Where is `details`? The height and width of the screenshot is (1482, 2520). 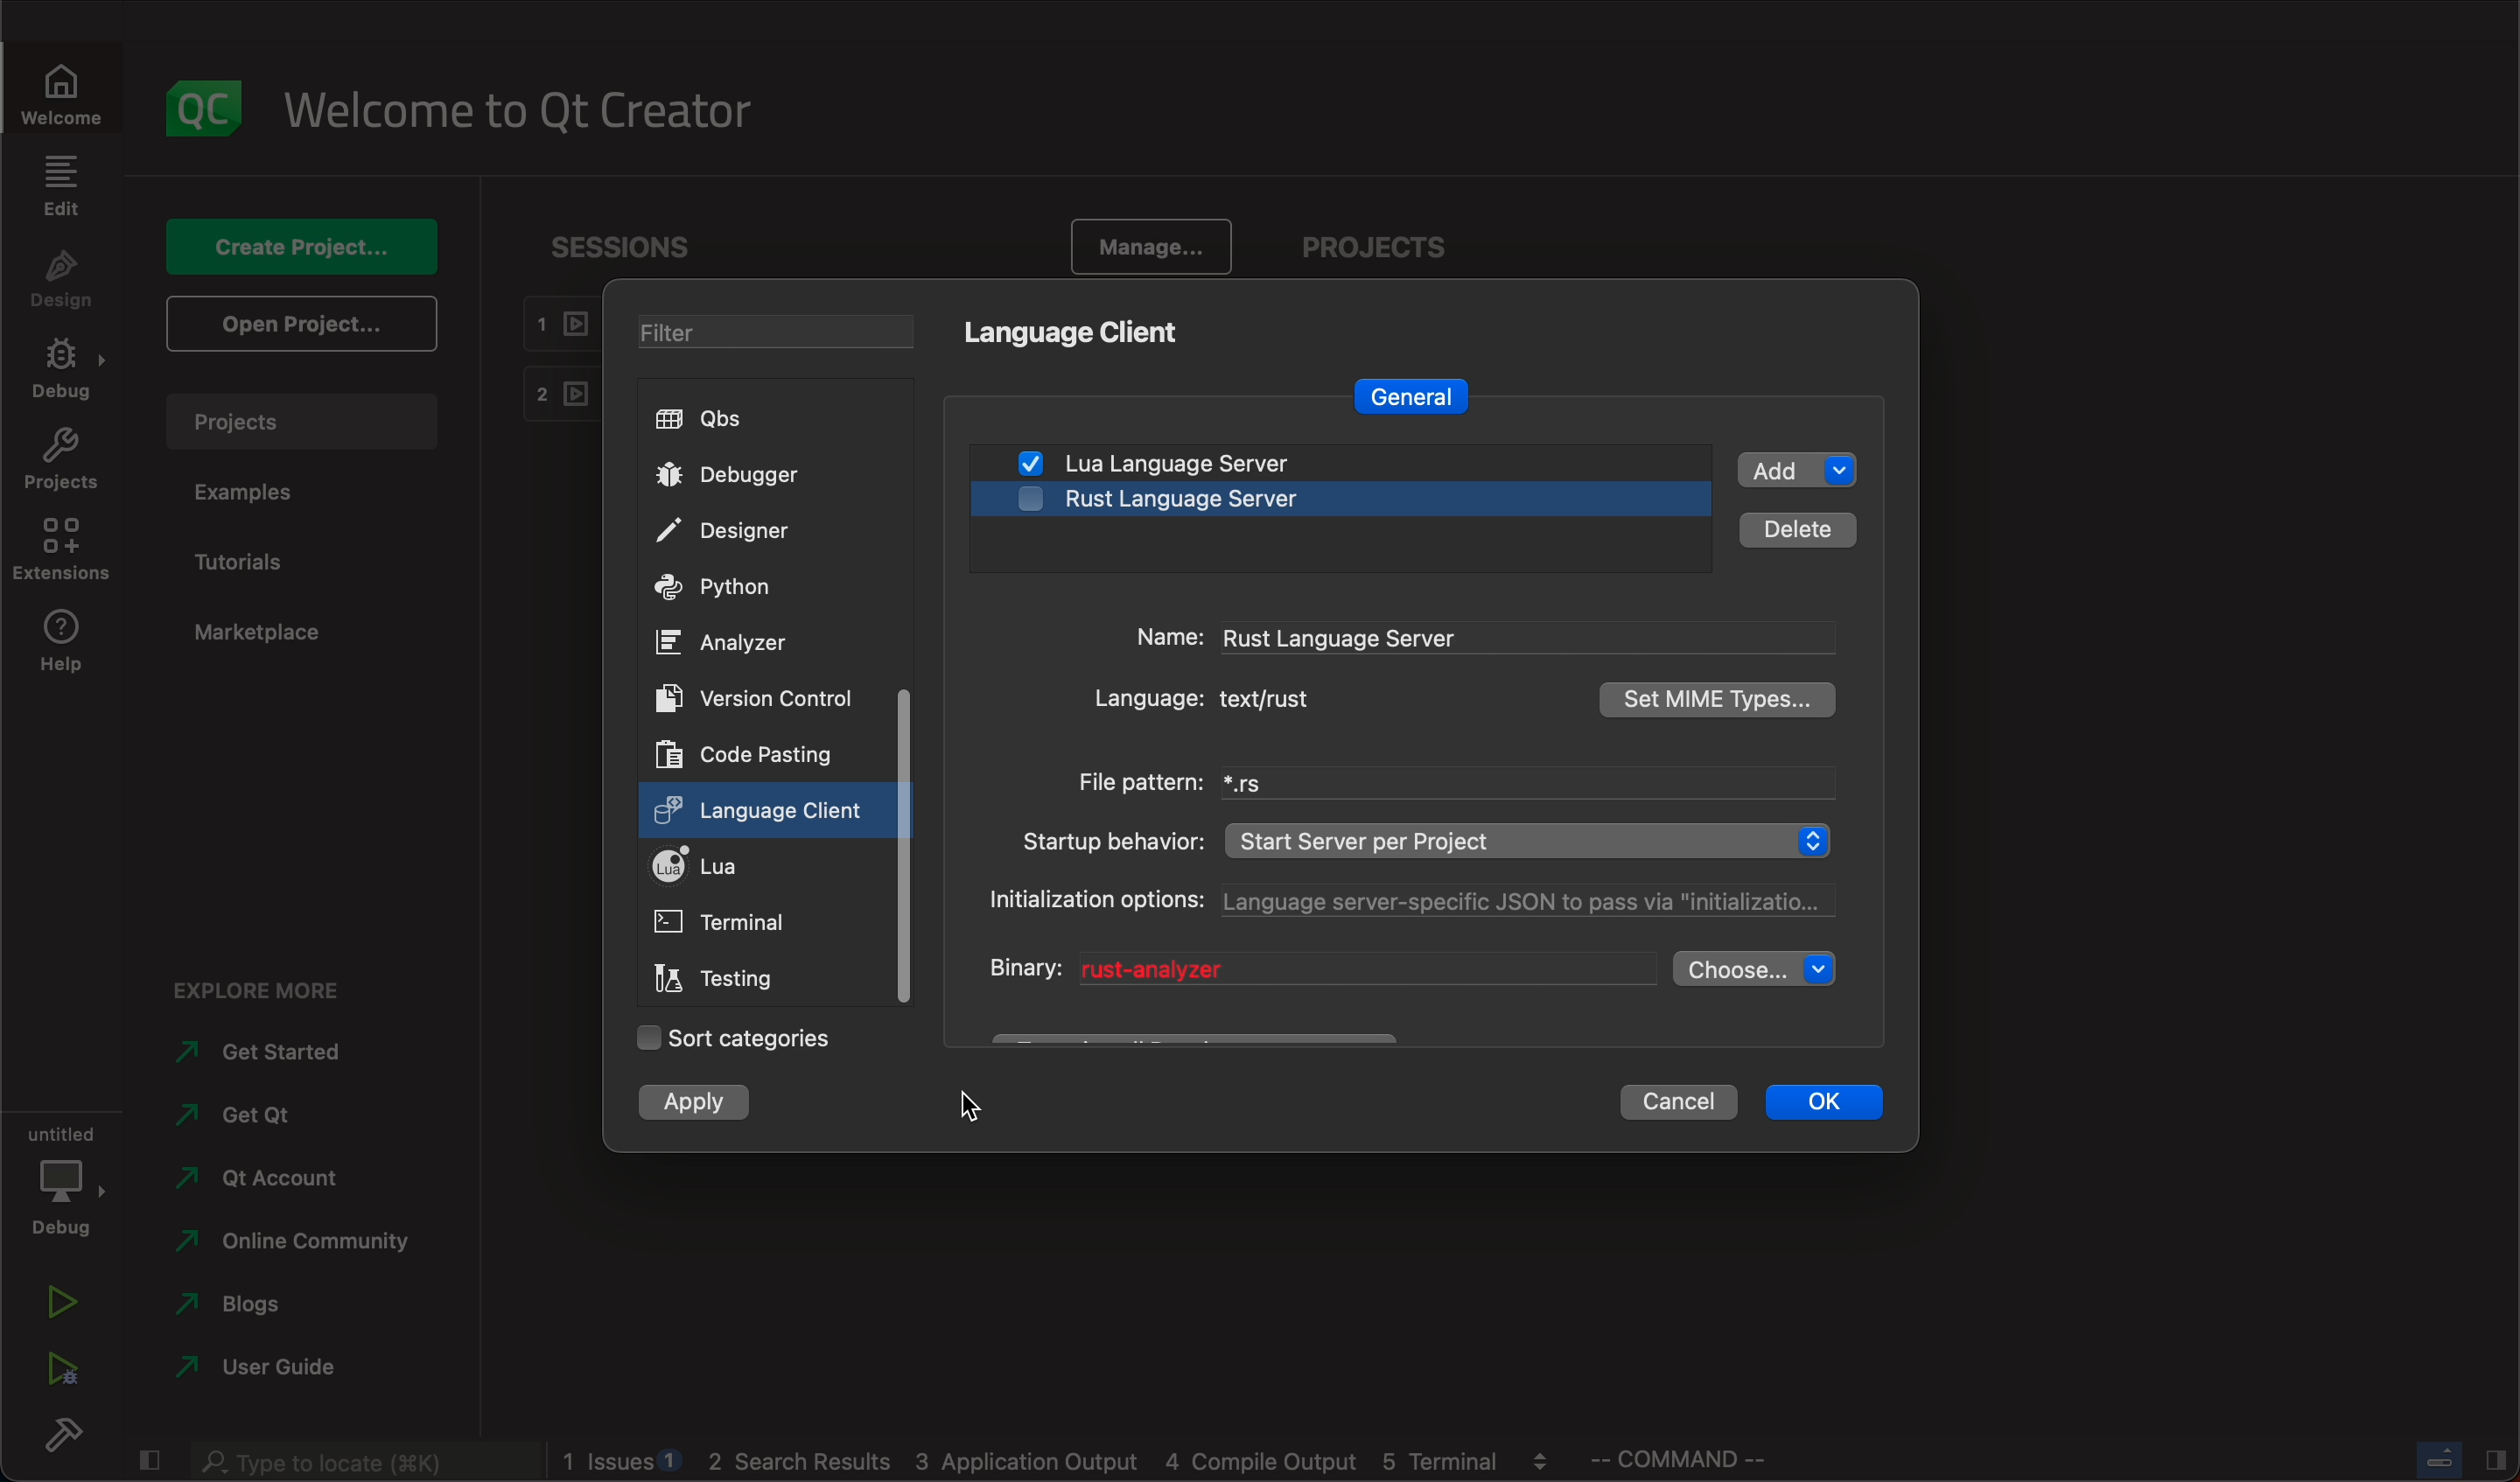 details is located at coordinates (1798, 532).